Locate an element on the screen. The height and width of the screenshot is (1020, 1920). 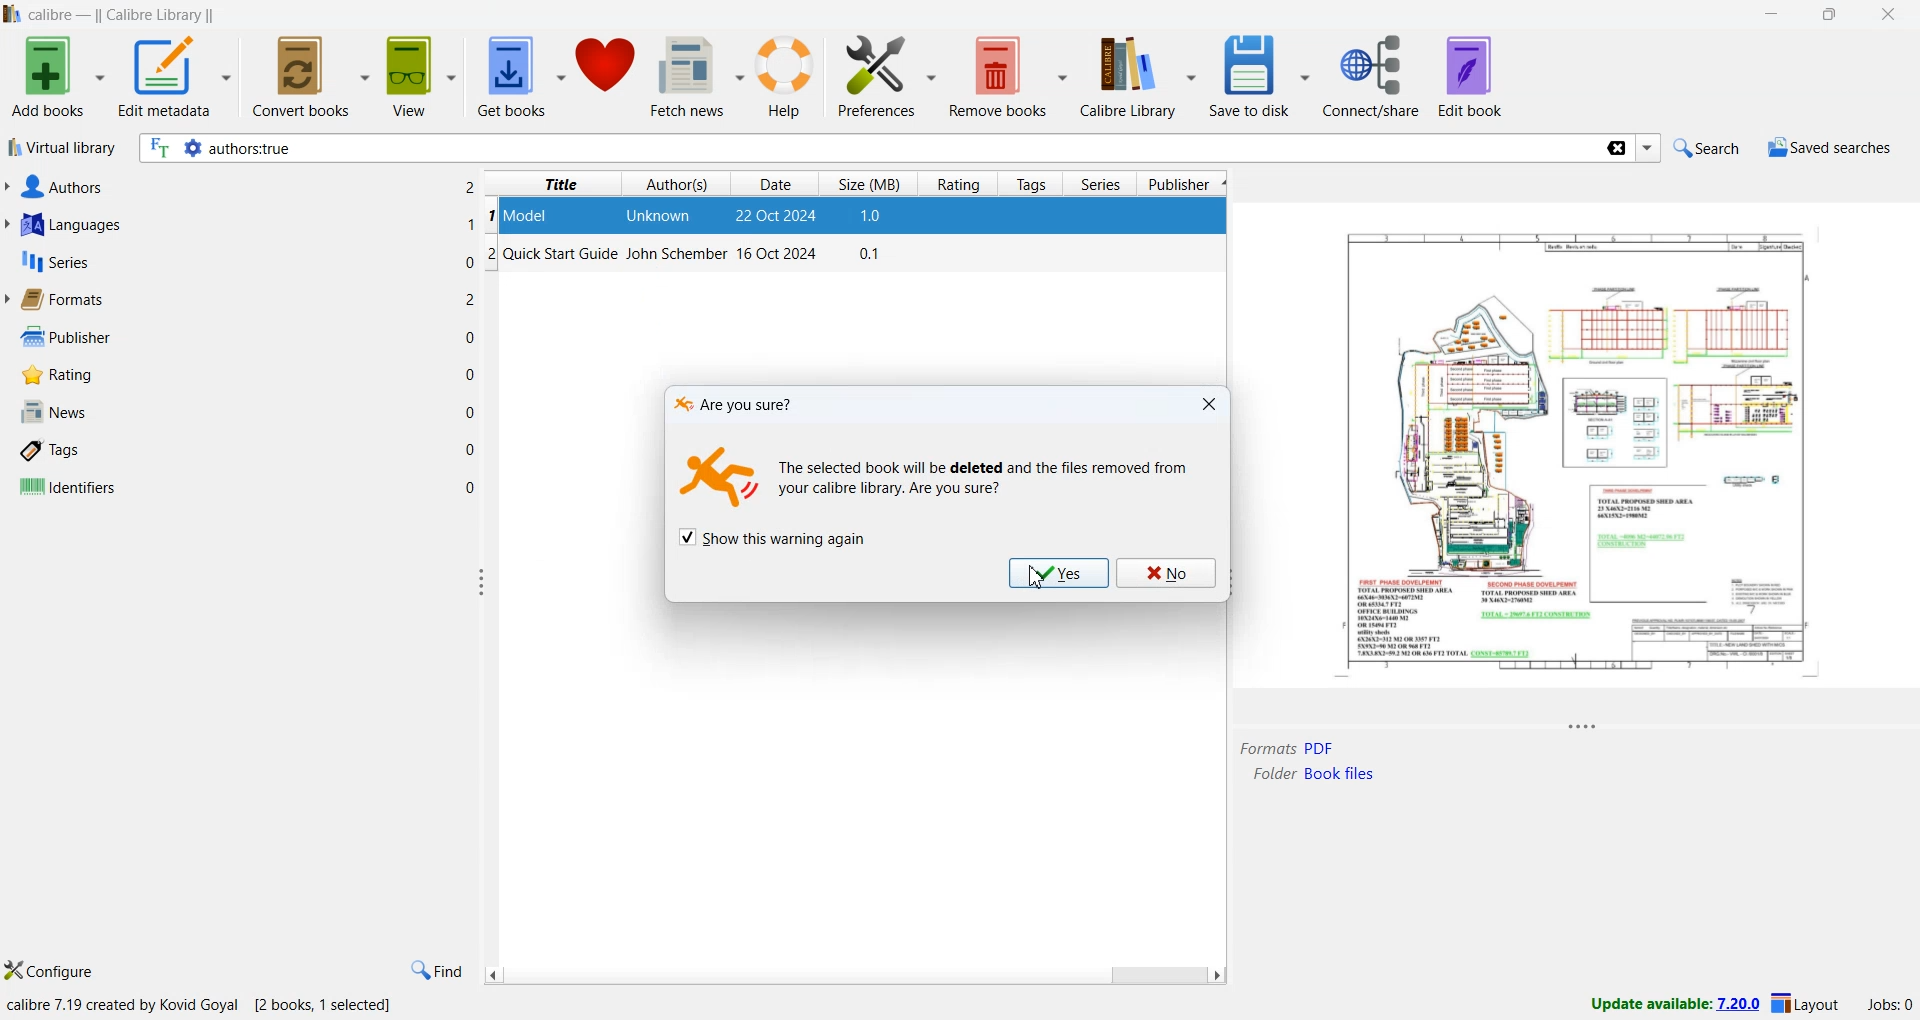
remove books is located at coordinates (1010, 77).